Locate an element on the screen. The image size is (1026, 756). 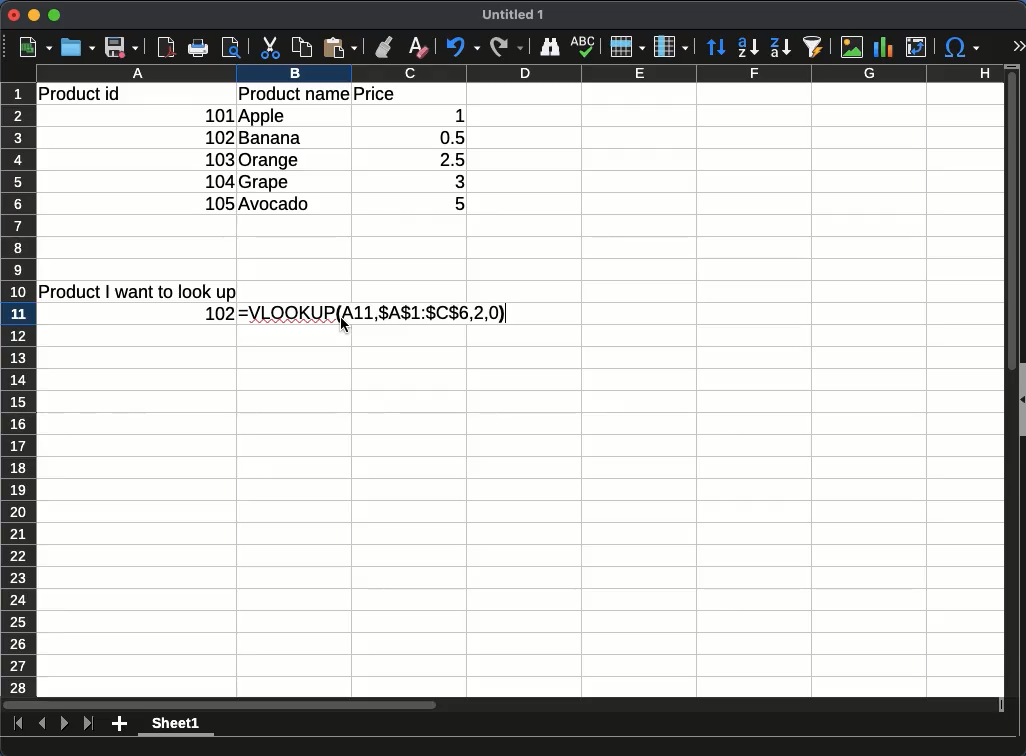
close is located at coordinates (14, 15).